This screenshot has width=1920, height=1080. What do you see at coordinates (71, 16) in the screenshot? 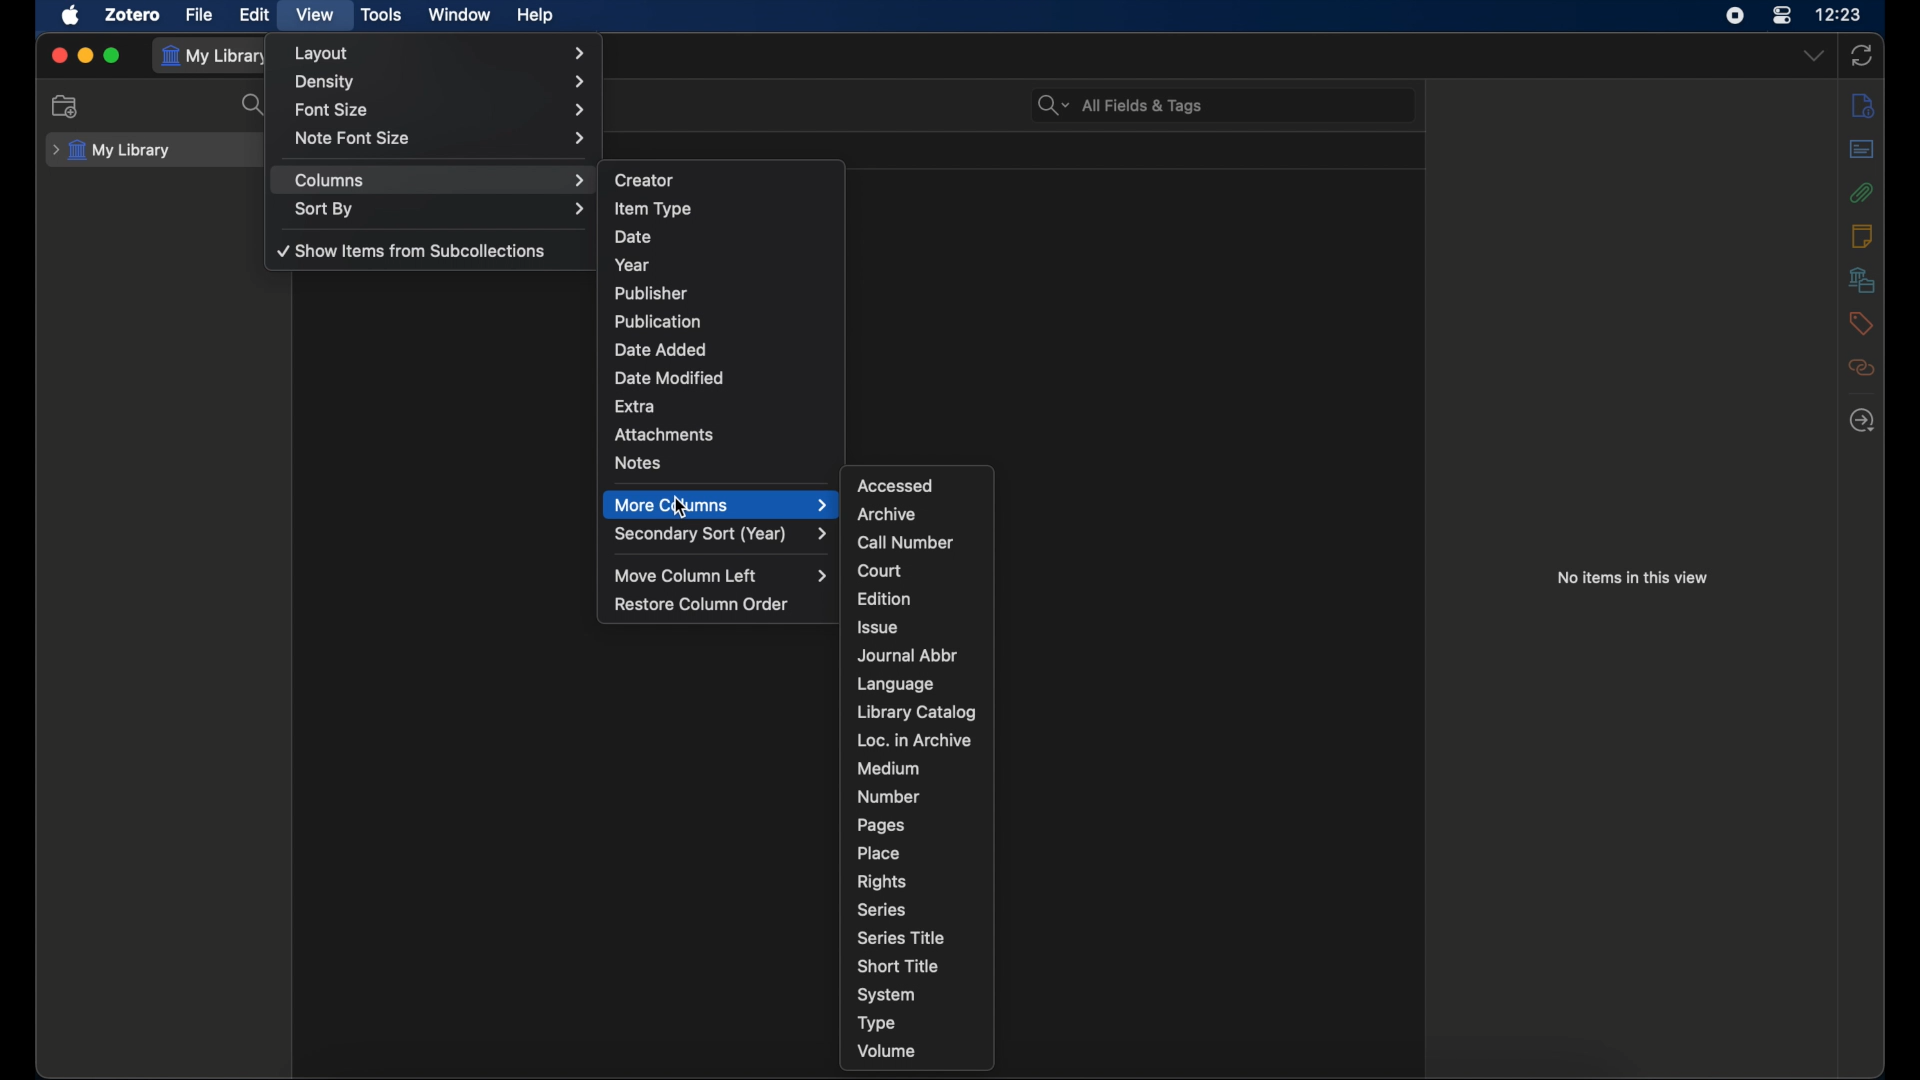
I see `apple` at bounding box center [71, 16].